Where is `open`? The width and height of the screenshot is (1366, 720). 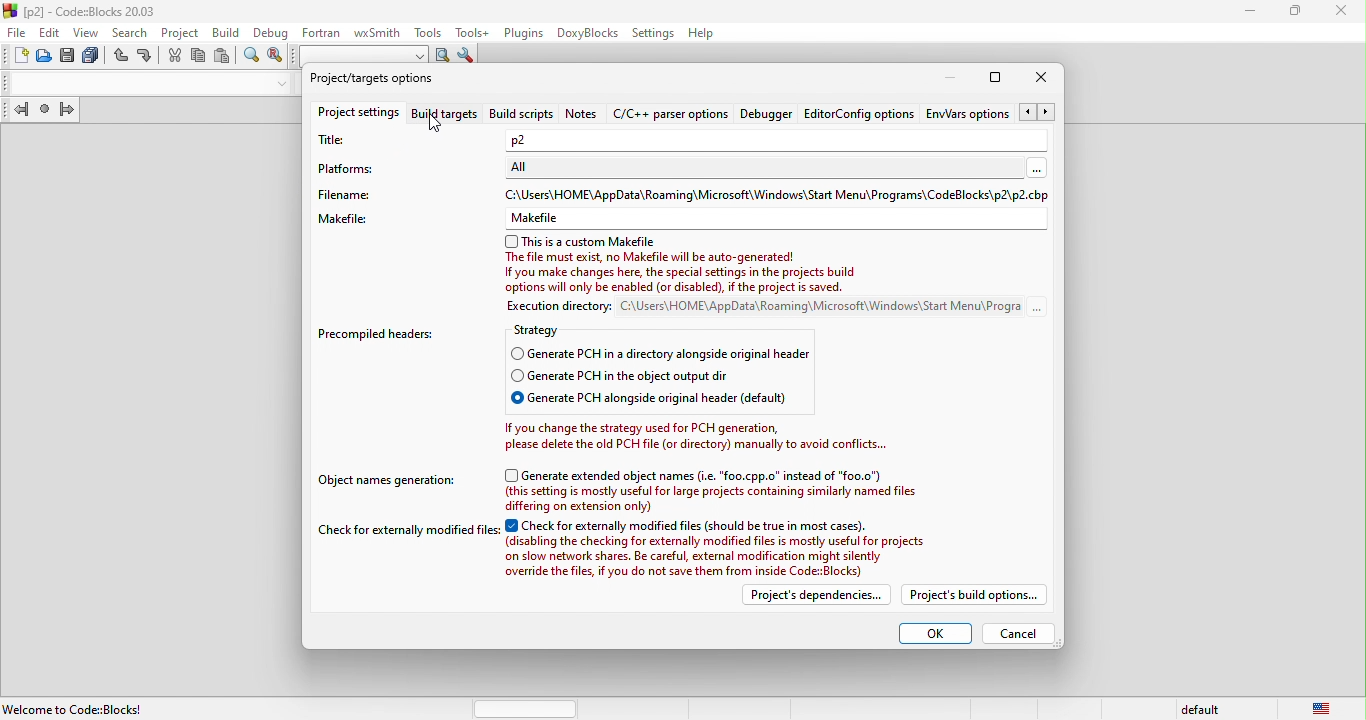
open is located at coordinates (46, 57).